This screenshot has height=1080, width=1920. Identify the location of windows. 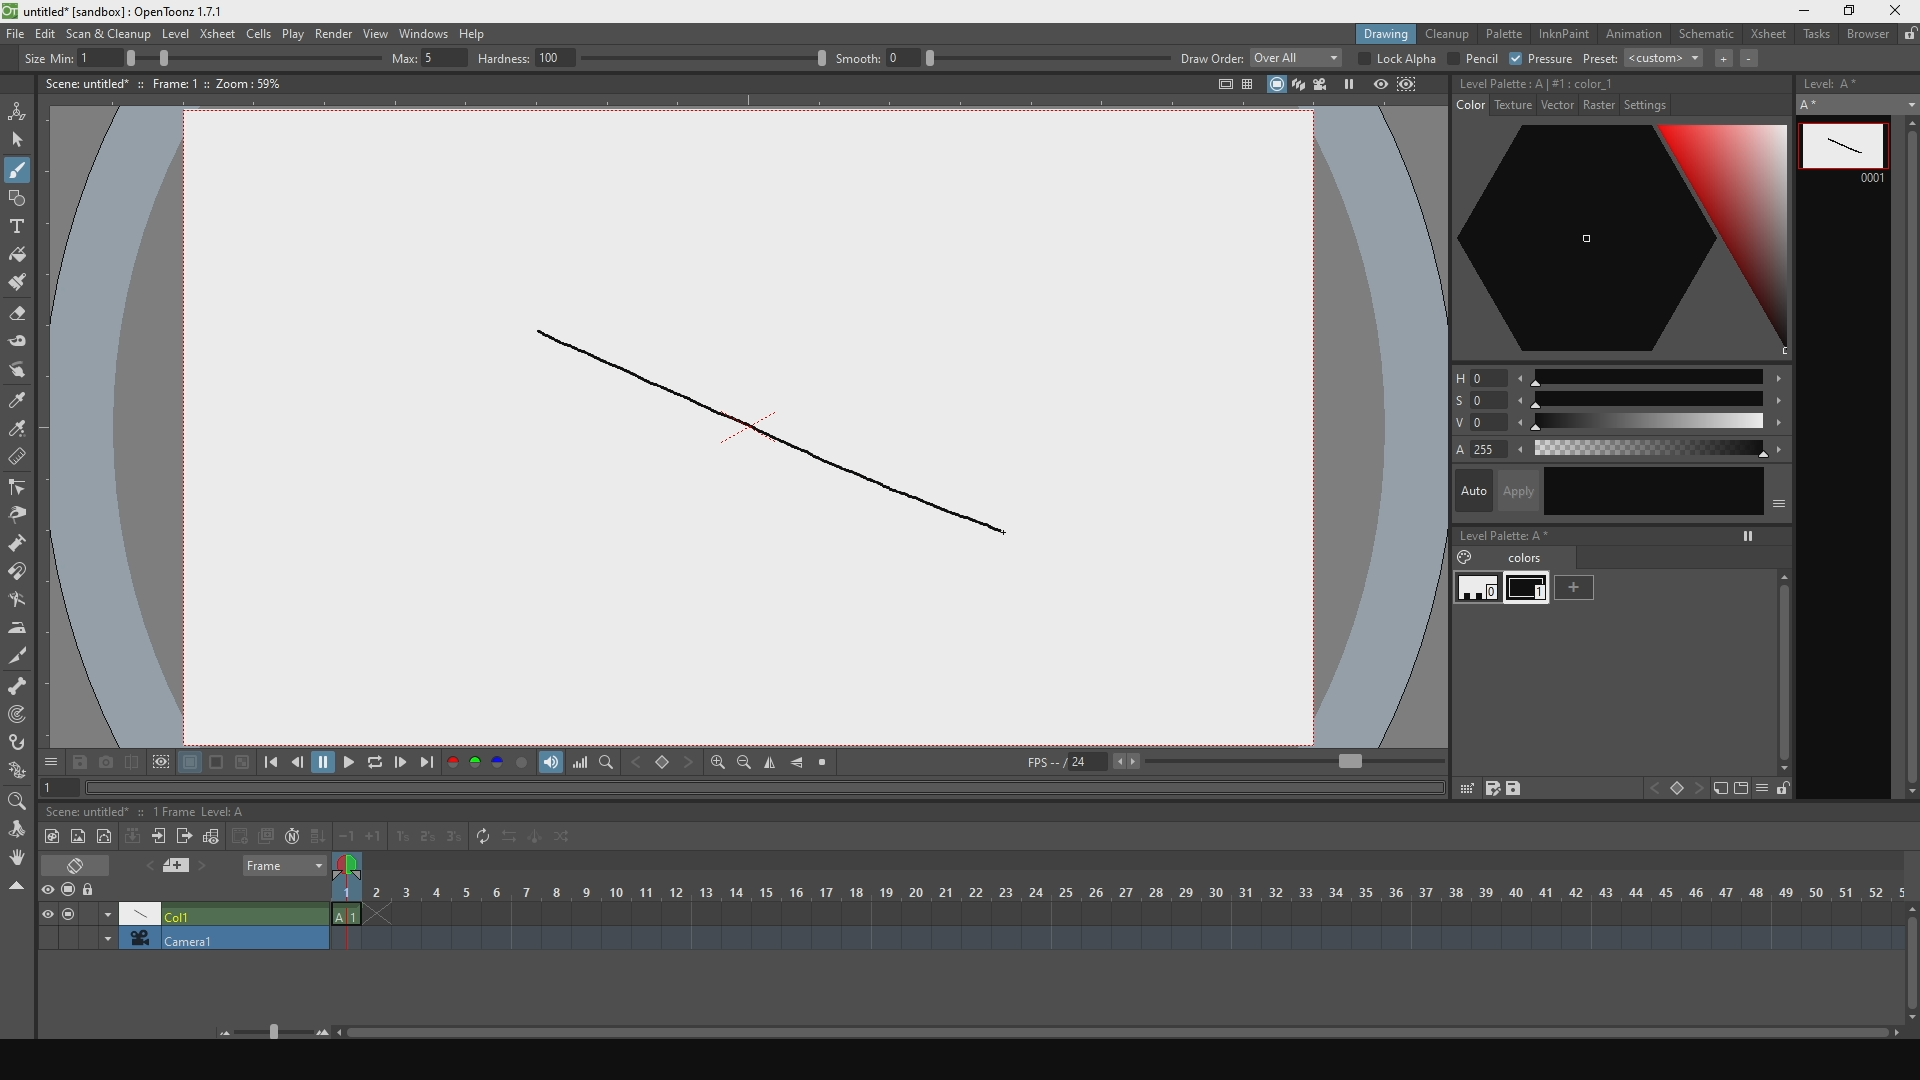
(422, 30).